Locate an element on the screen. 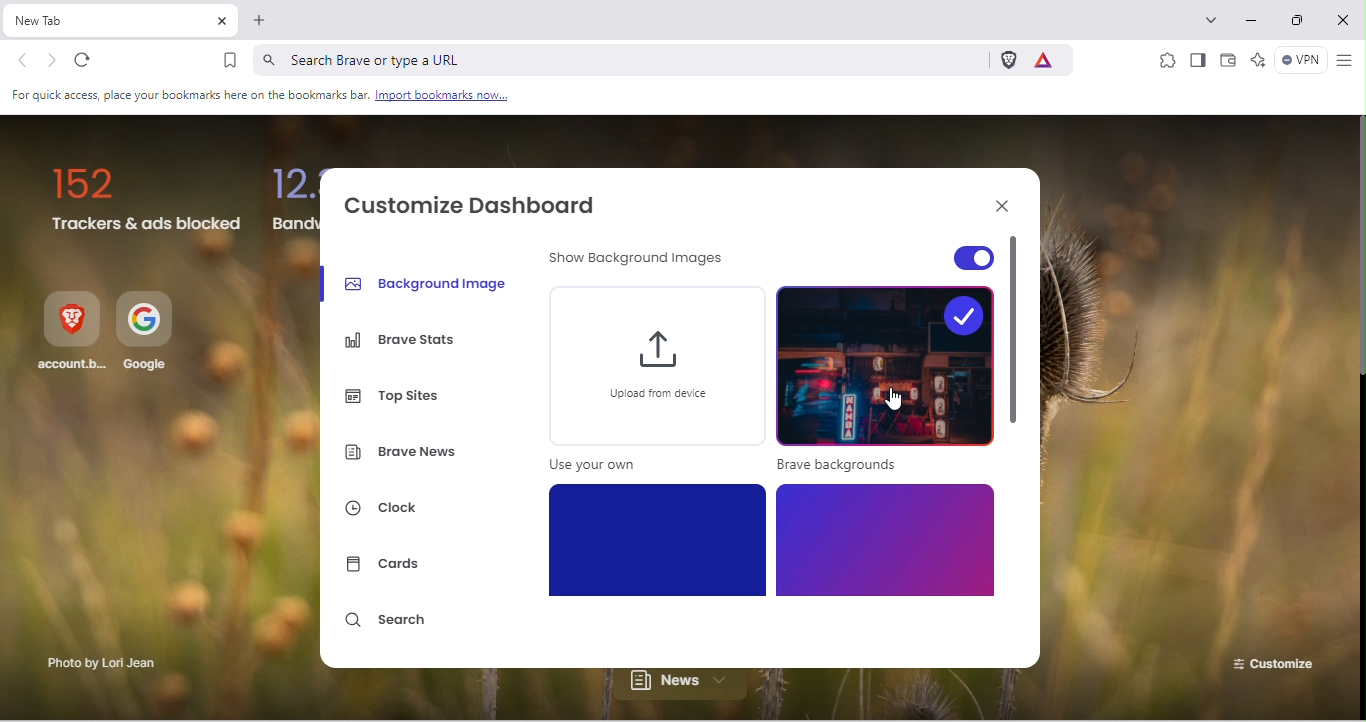 The height and width of the screenshot is (722, 1366). For quick access, place your bookmarks here on the bookmarks bar. Import bookmarks now... is located at coordinates (262, 96).